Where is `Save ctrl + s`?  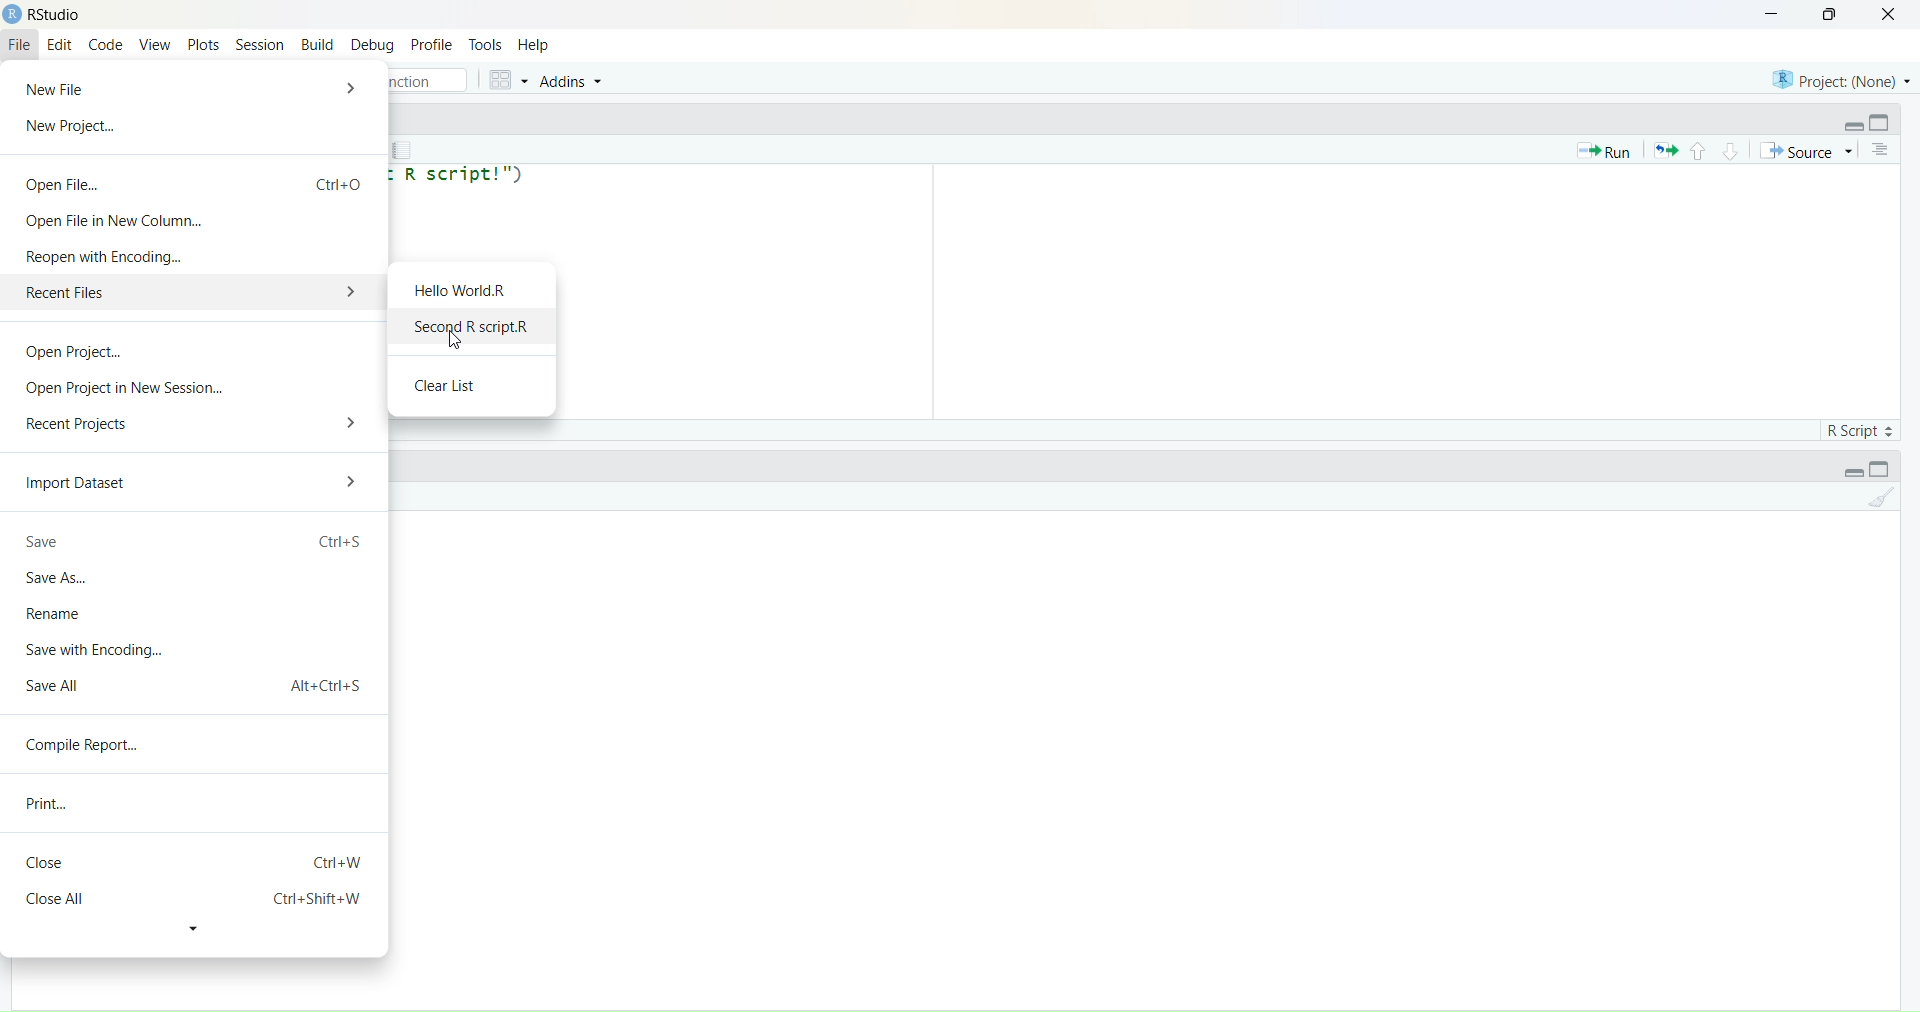
Save ctrl + s is located at coordinates (196, 544).